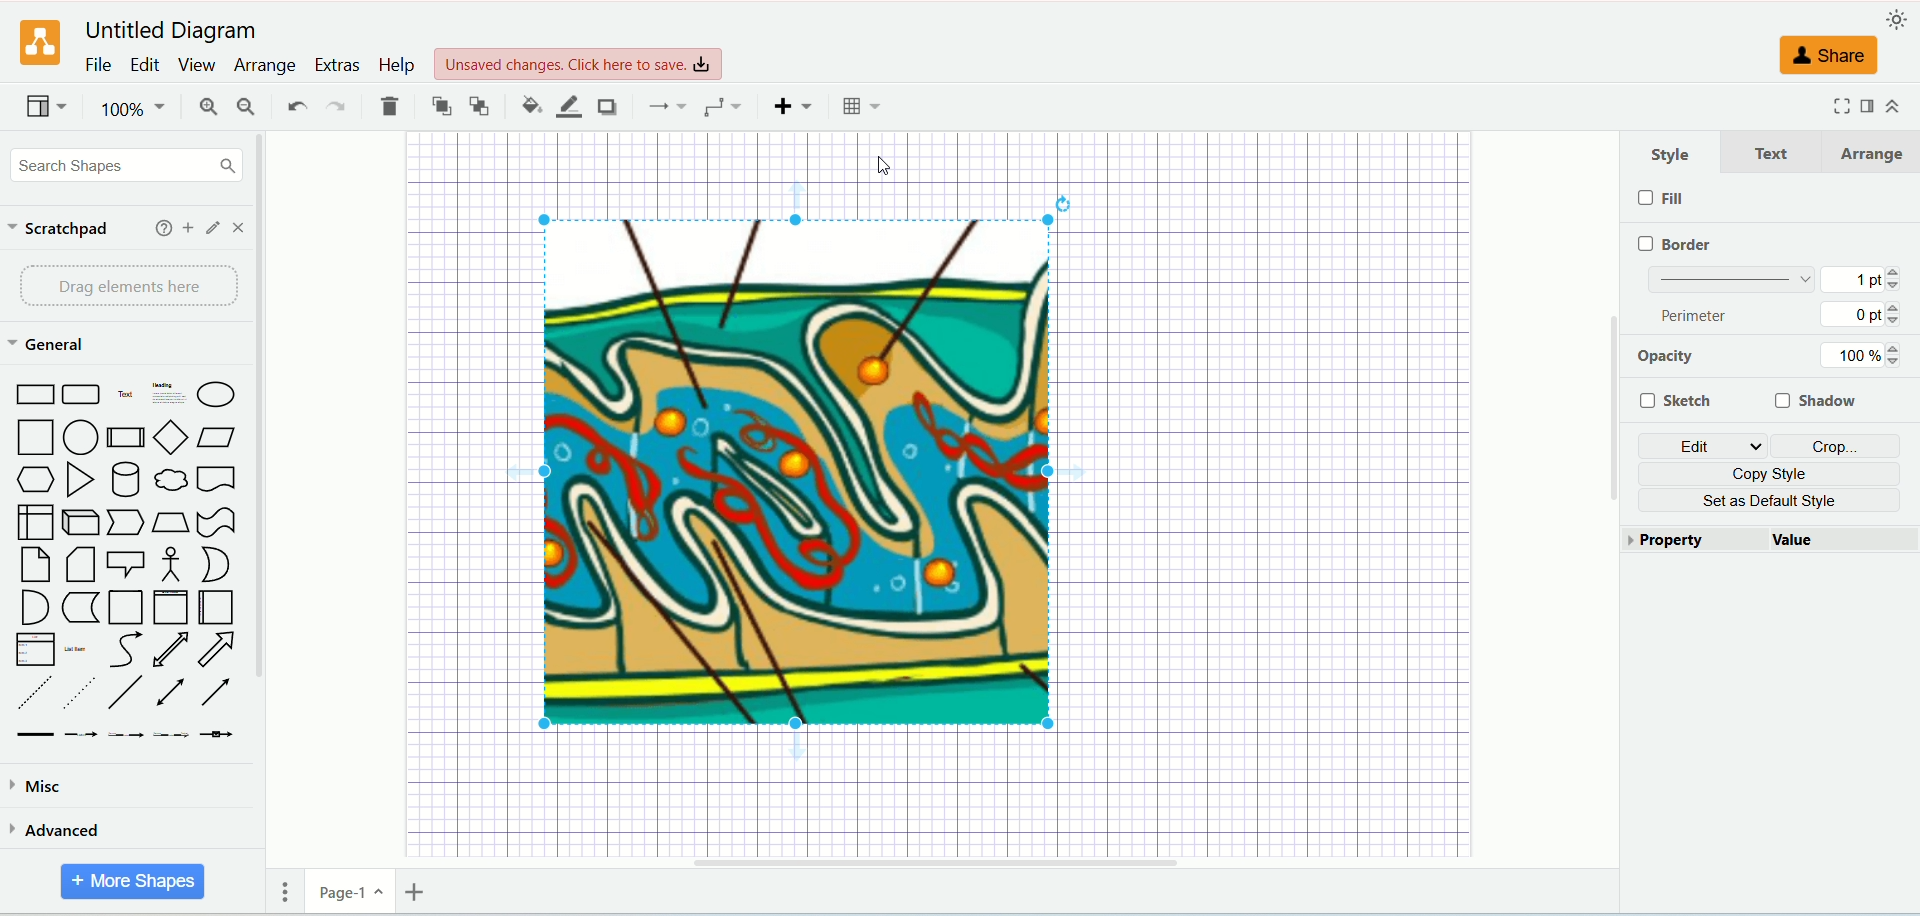  I want to click on set as default, so click(1774, 500).